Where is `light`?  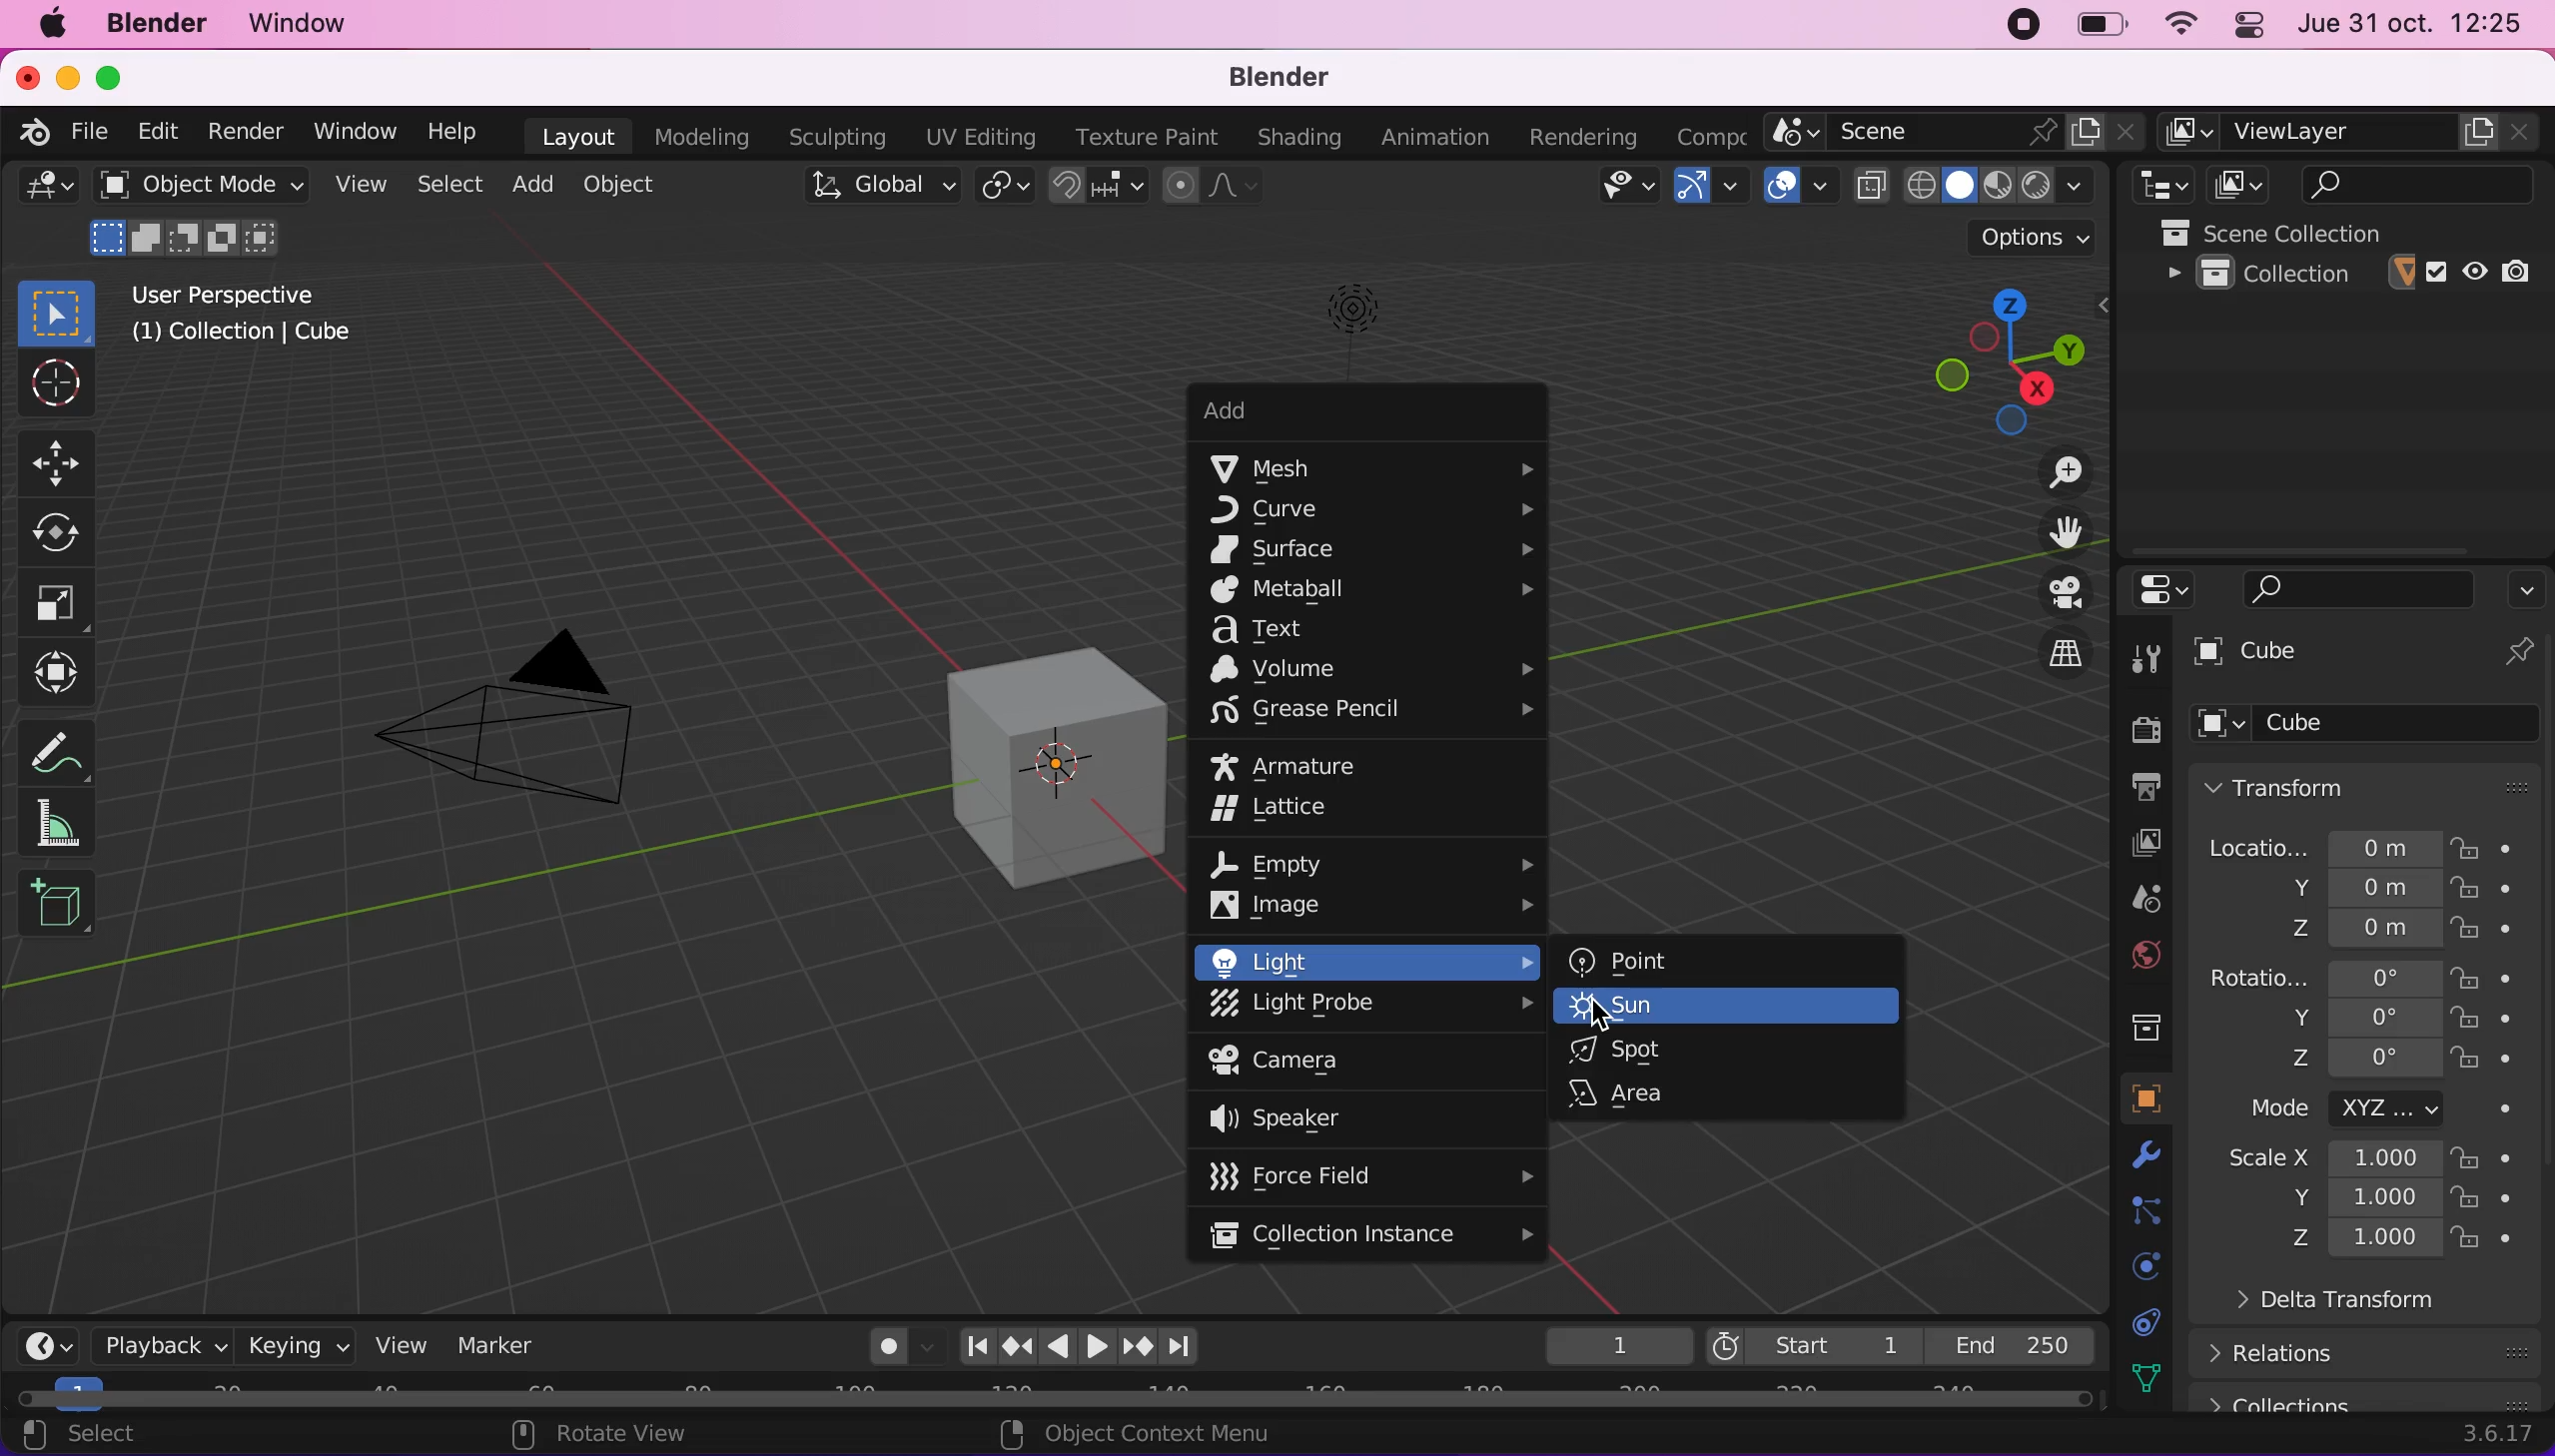
light is located at coordinates (1343, 318).